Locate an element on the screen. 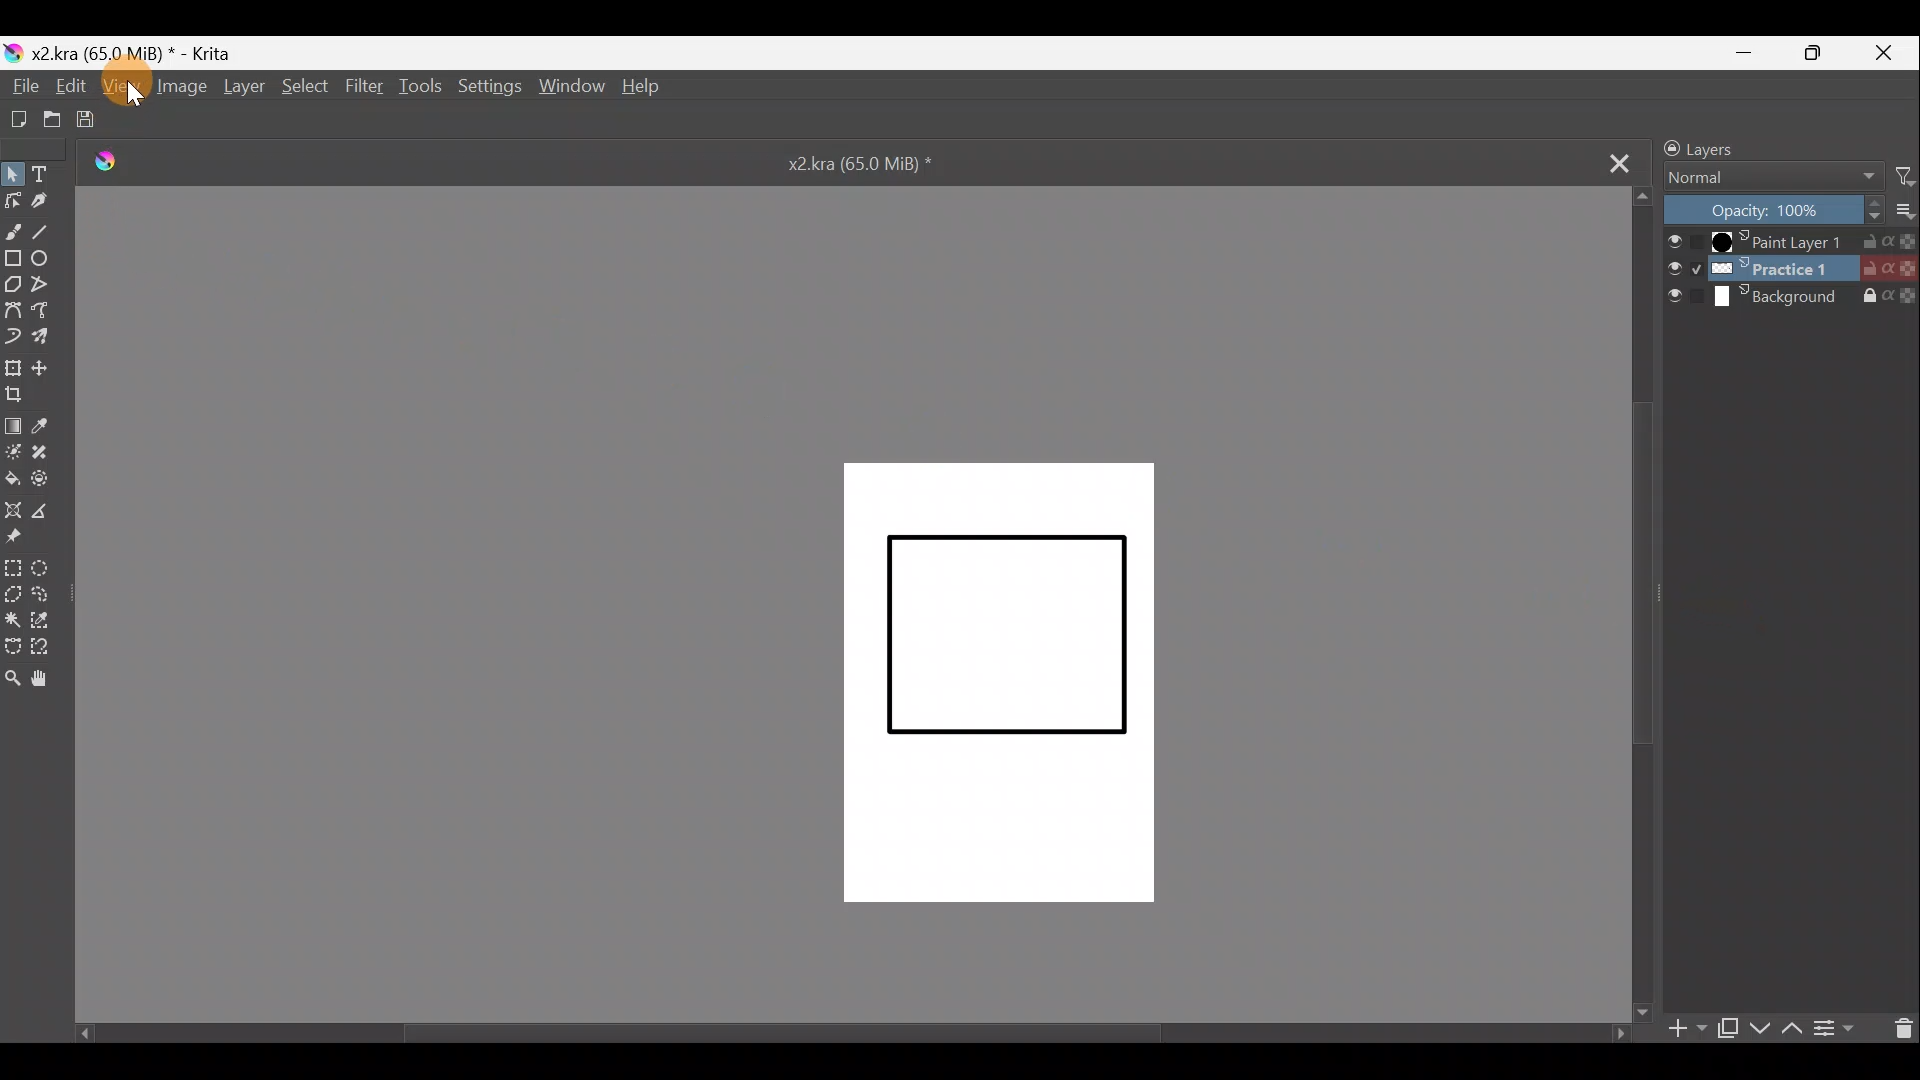 Image resolution: width=1920 pixels, height=1080 pixels. Select shapes tool is located at coordinates (14, 173).